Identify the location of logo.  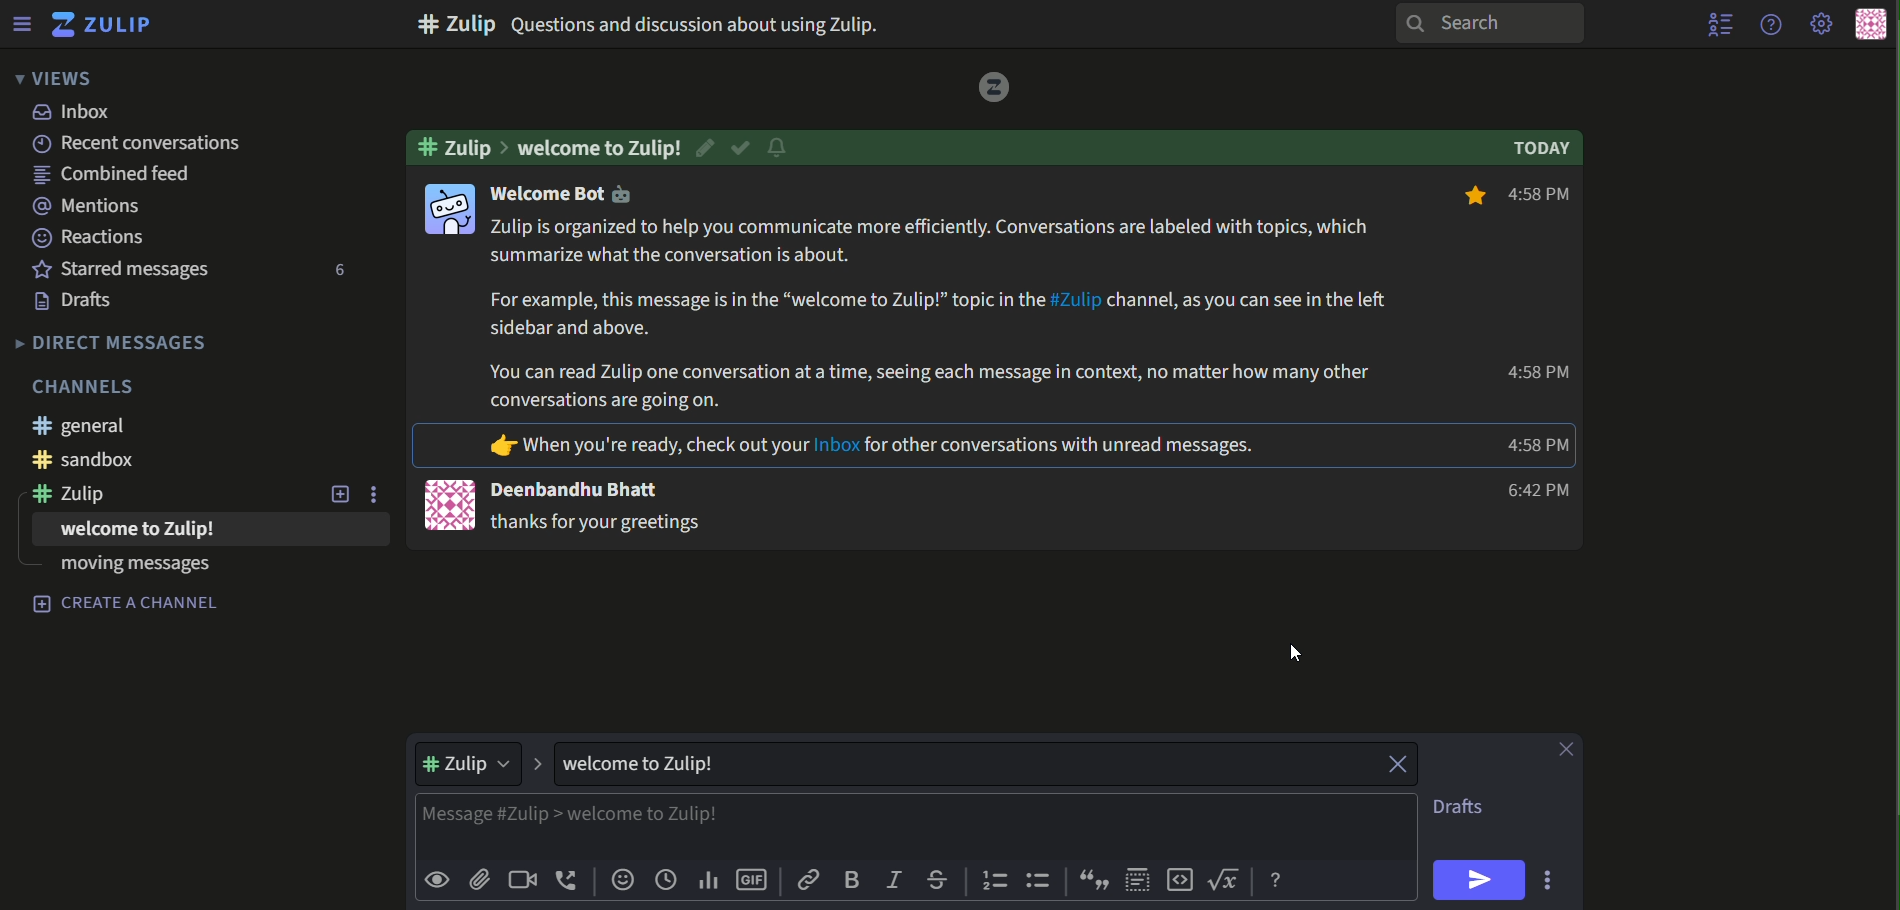
(989, 88).